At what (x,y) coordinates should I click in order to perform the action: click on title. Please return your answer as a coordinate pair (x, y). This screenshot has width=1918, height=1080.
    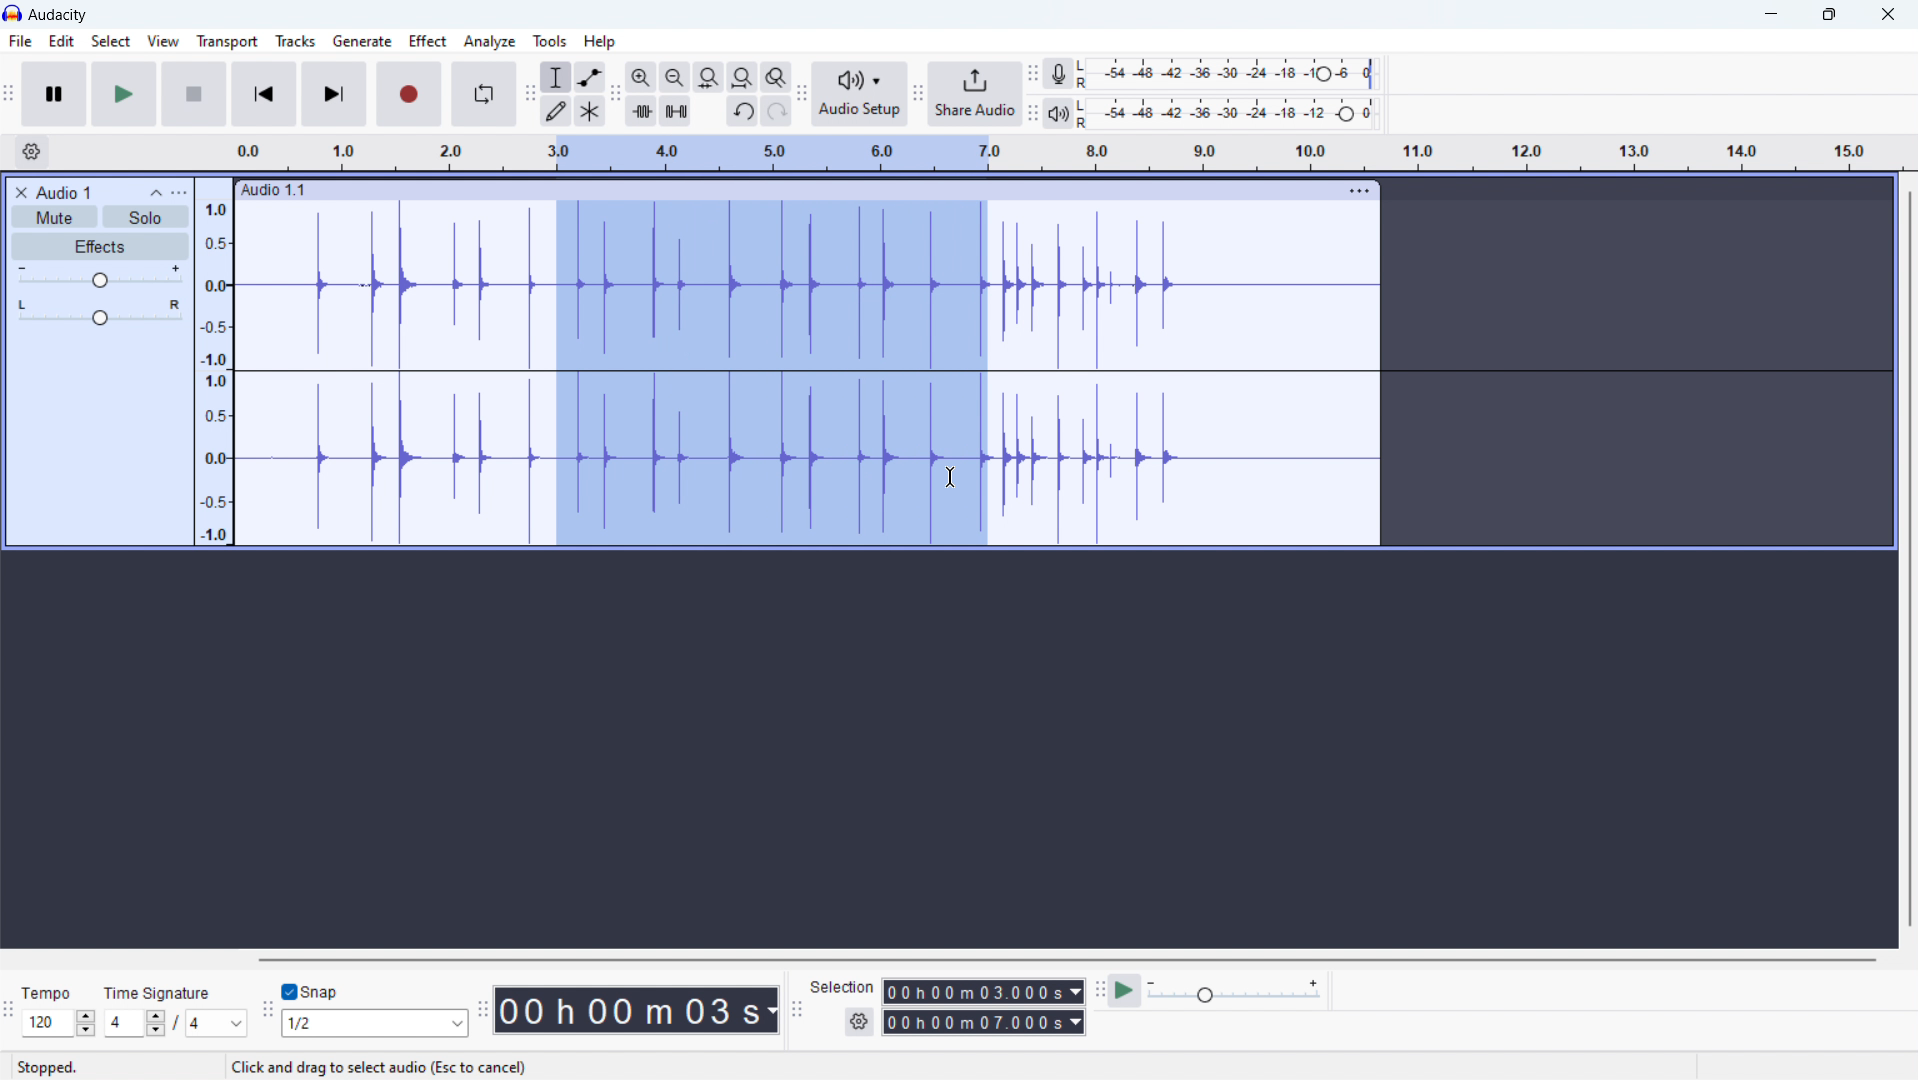
    Looking at the image, I should click on (57, 15).